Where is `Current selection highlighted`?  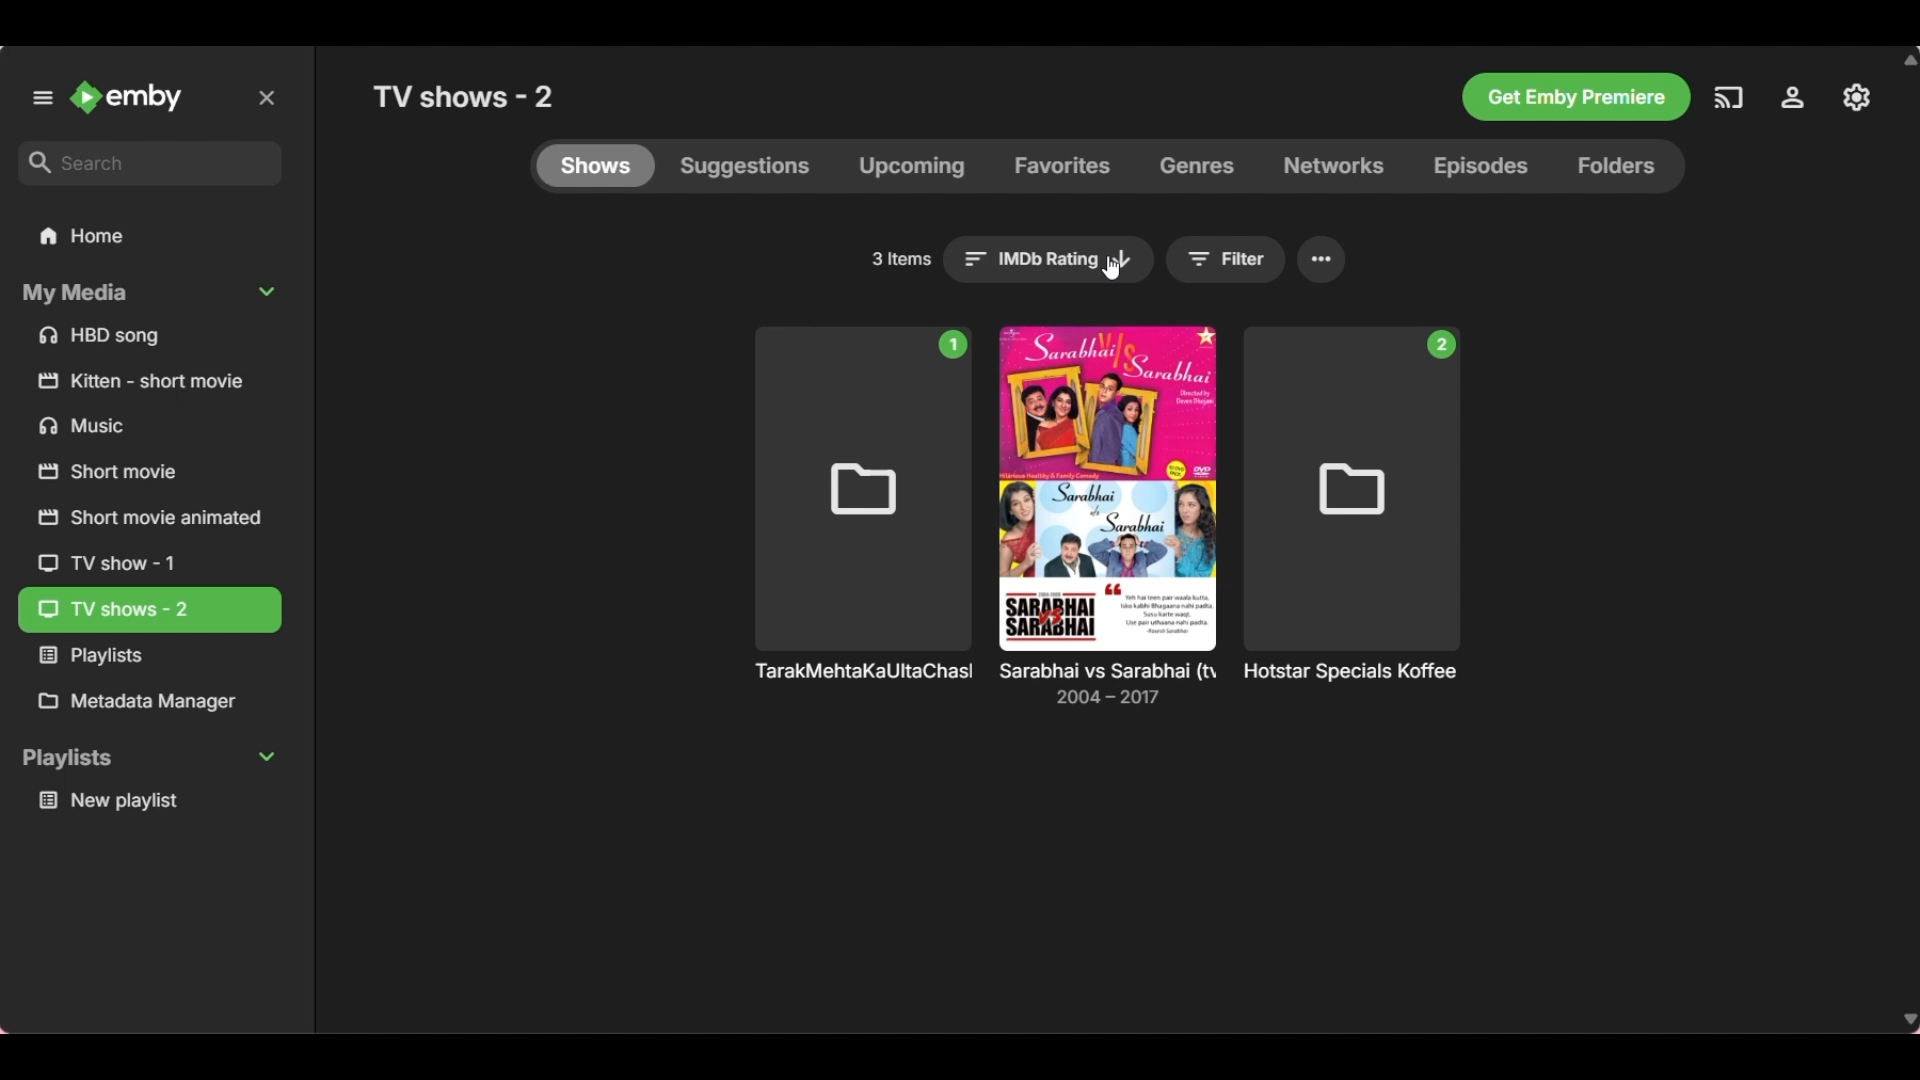 Current selection highlighted is located at coordinates (152, 610).